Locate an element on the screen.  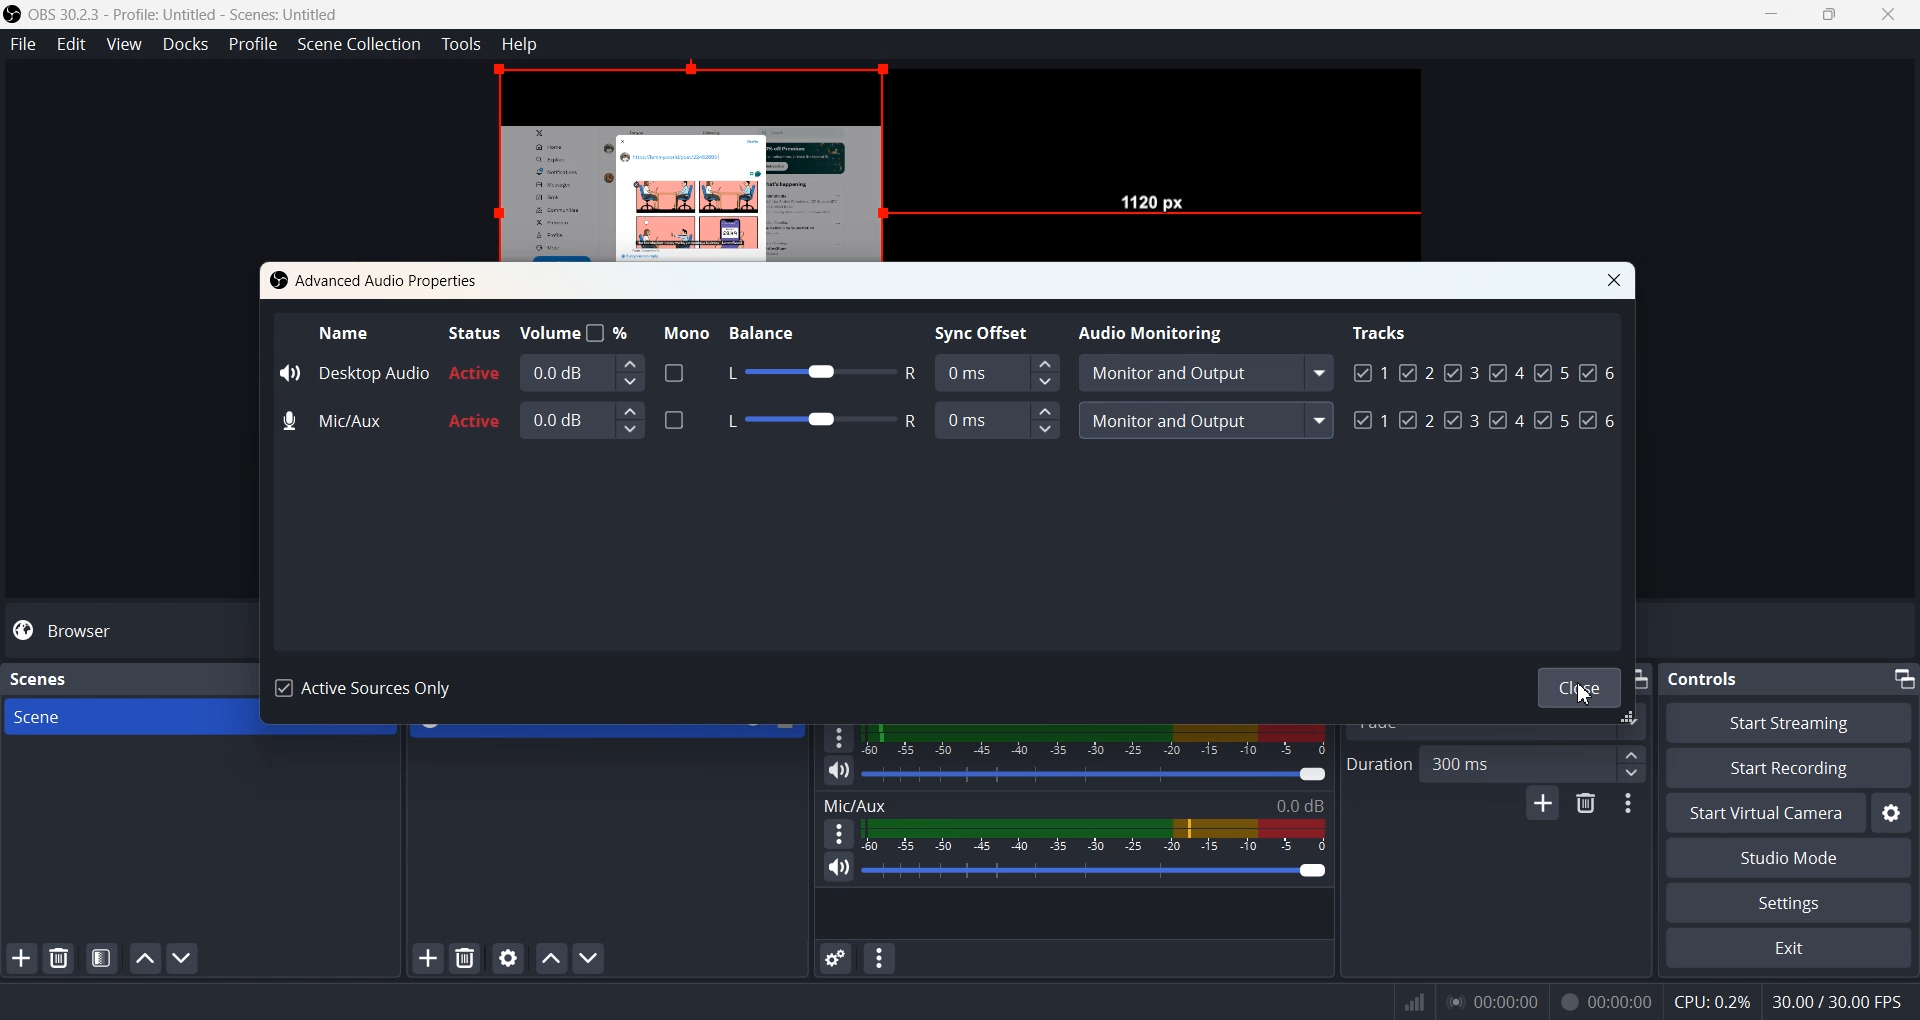
0.0 dB is located at coordinates (581, 372).